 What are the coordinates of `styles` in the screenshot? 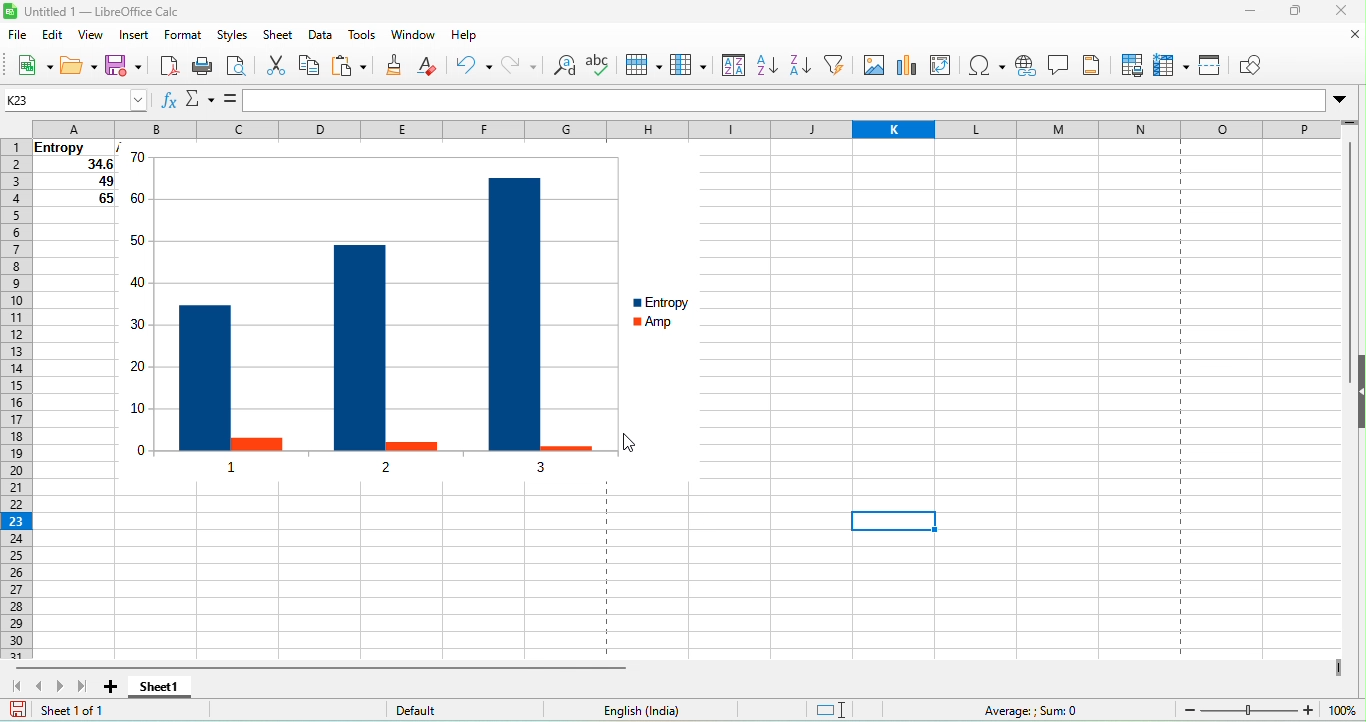 It's located at (231, 37).